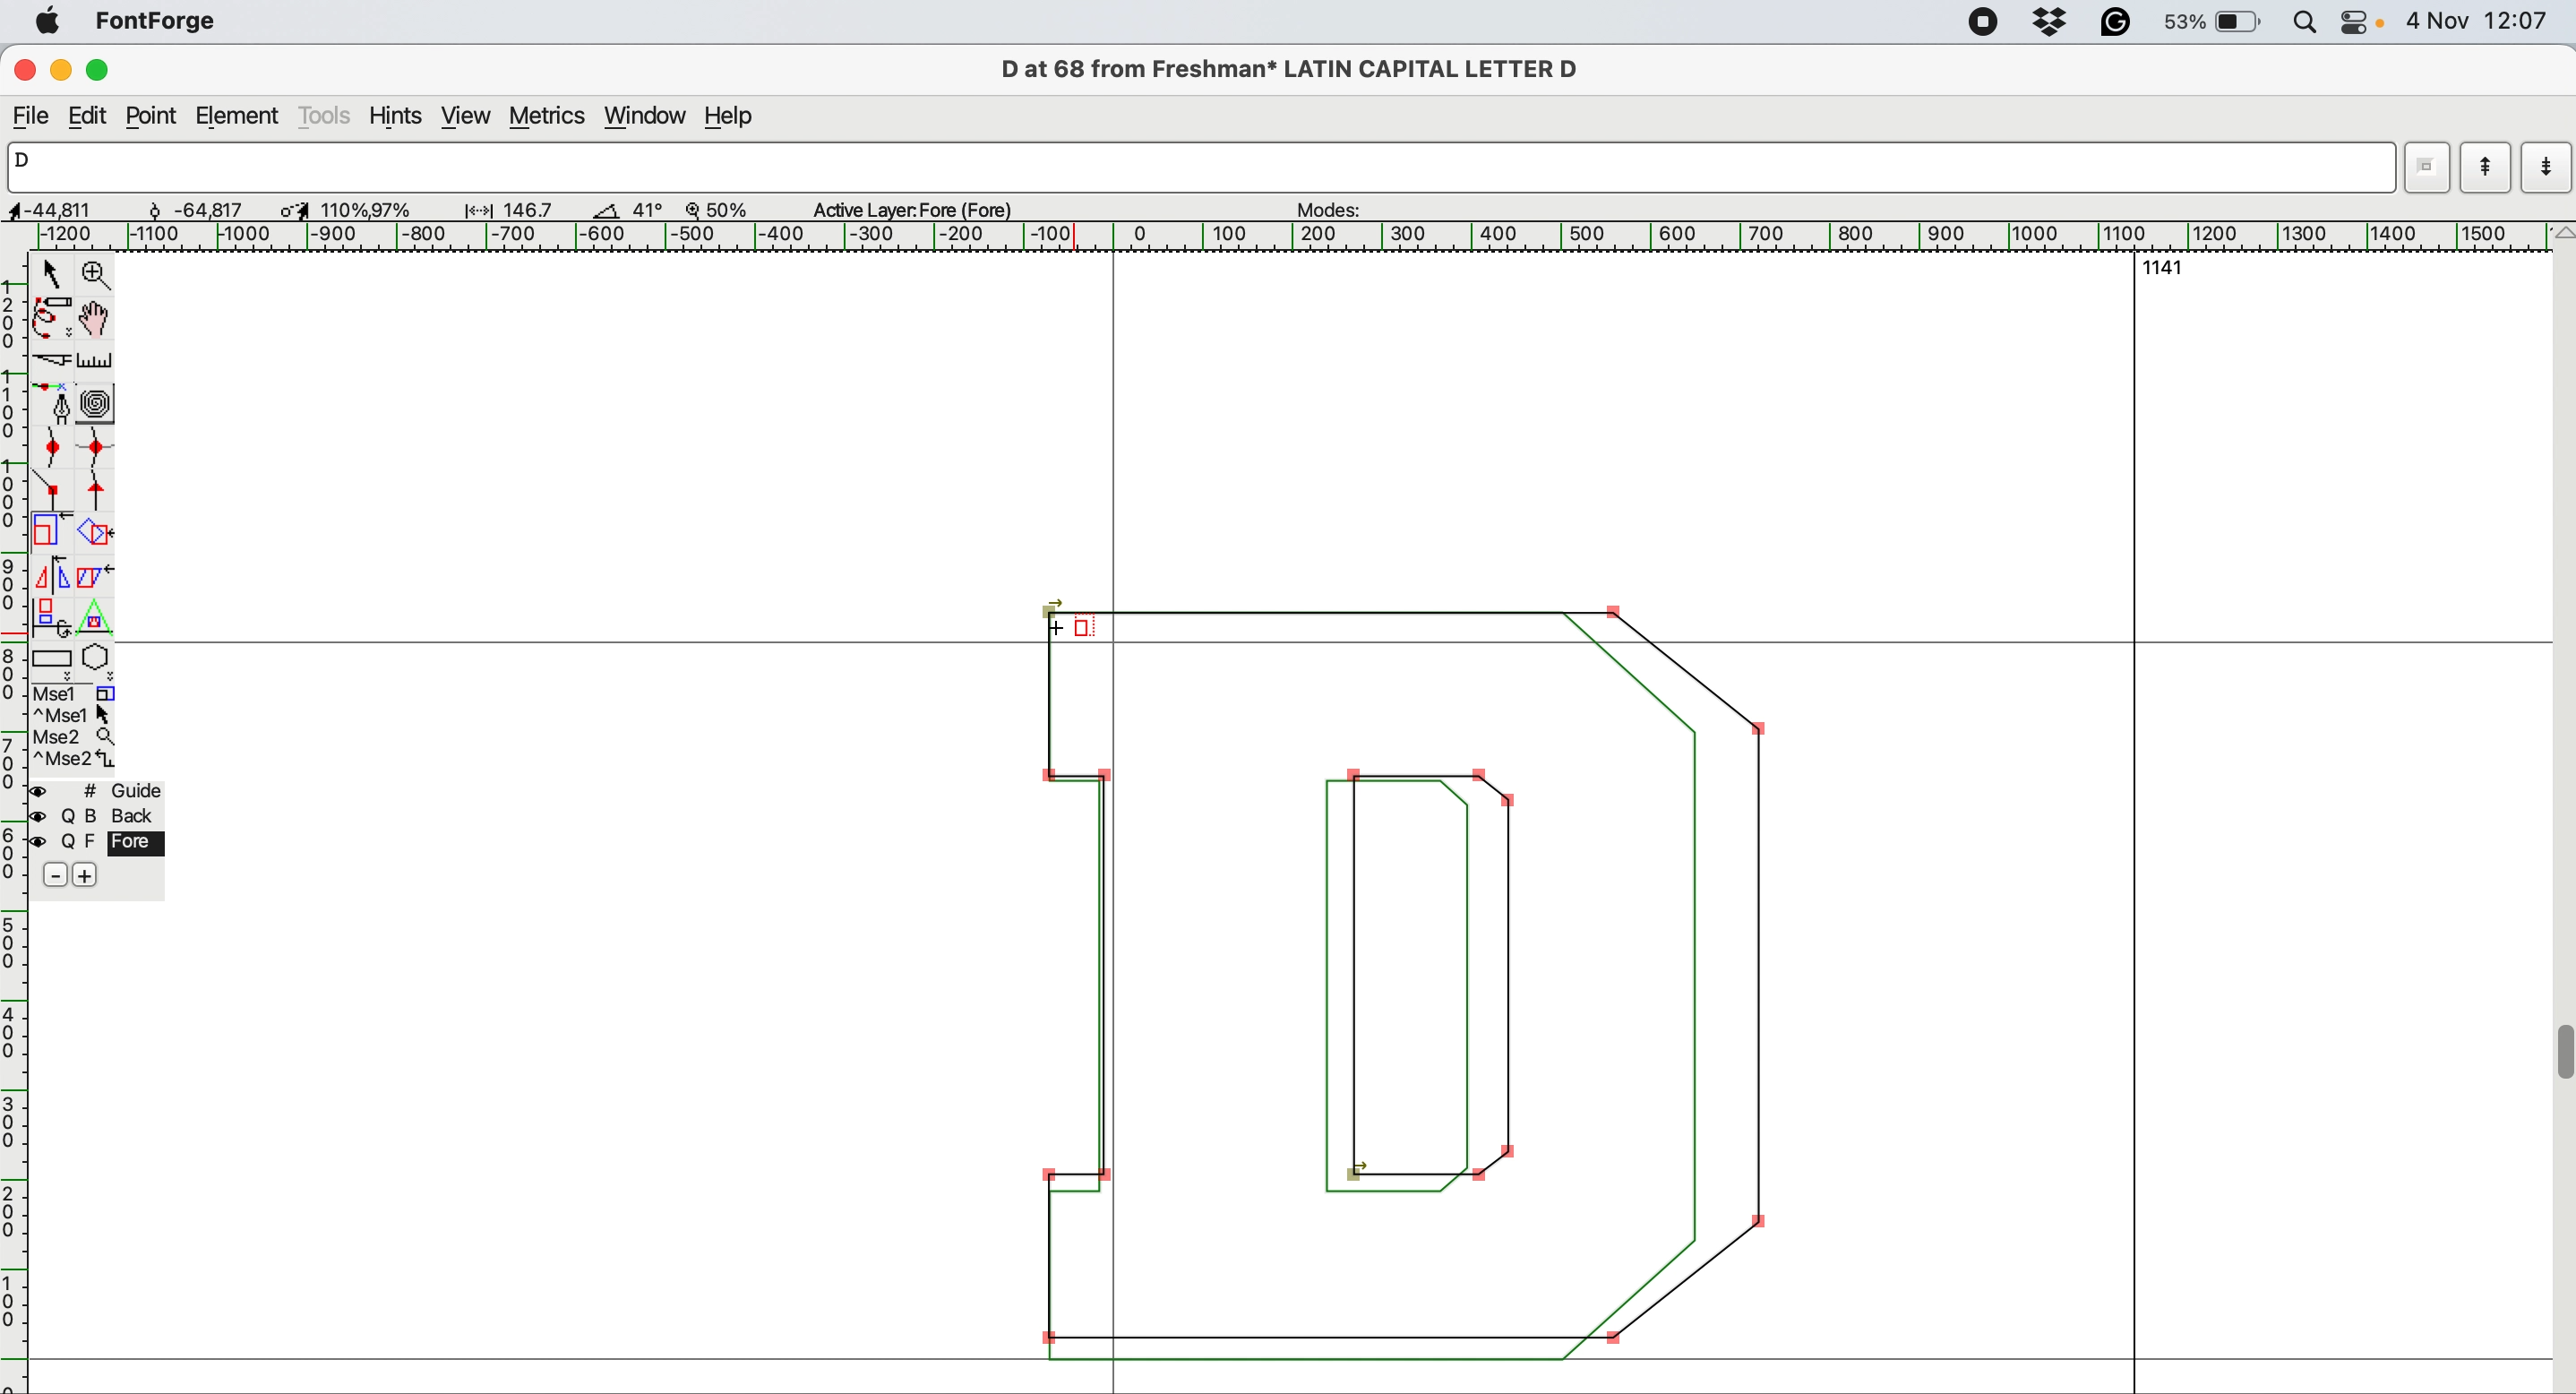 The height and width of the screenshot is (1394, 2576). Describe the element at coordinates (95, 576) in the screenshot. I see `skew the selection` at that location.